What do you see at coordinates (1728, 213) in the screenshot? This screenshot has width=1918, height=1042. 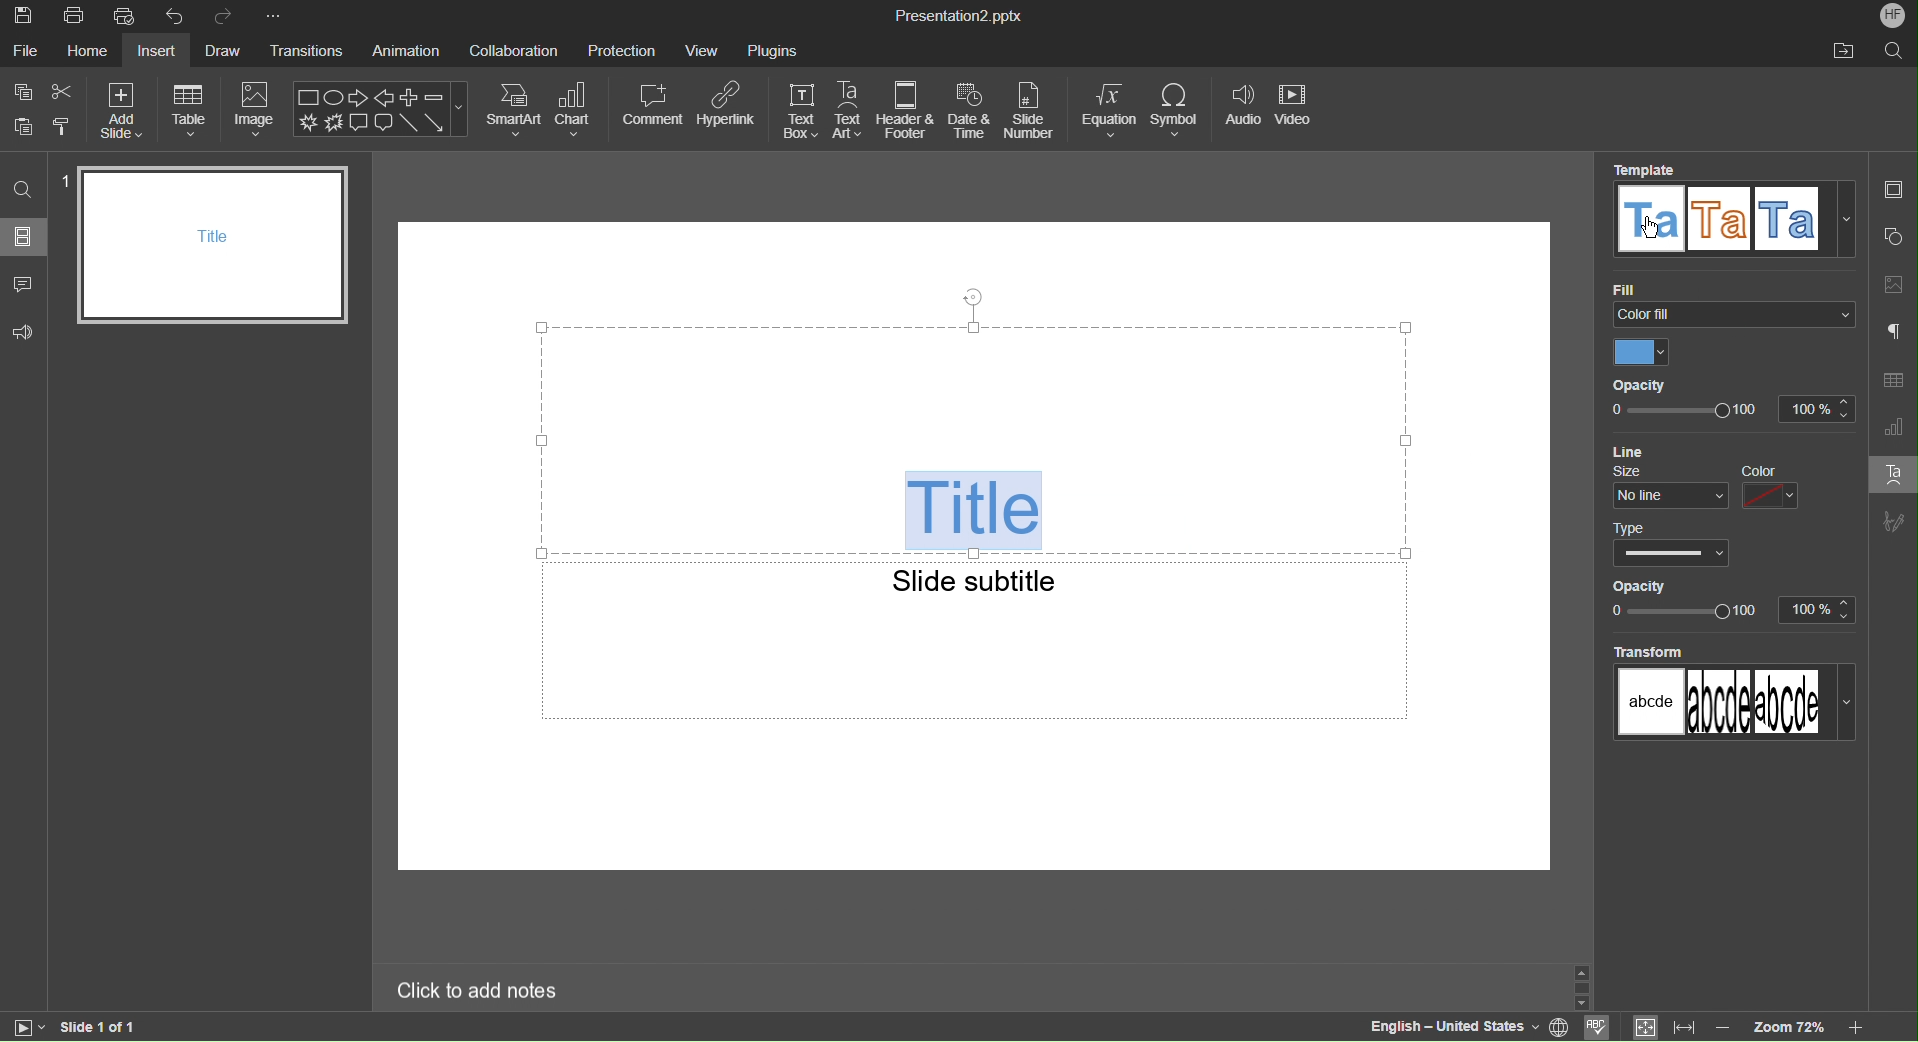 I see `Template` at bounding box center [1728, 213].